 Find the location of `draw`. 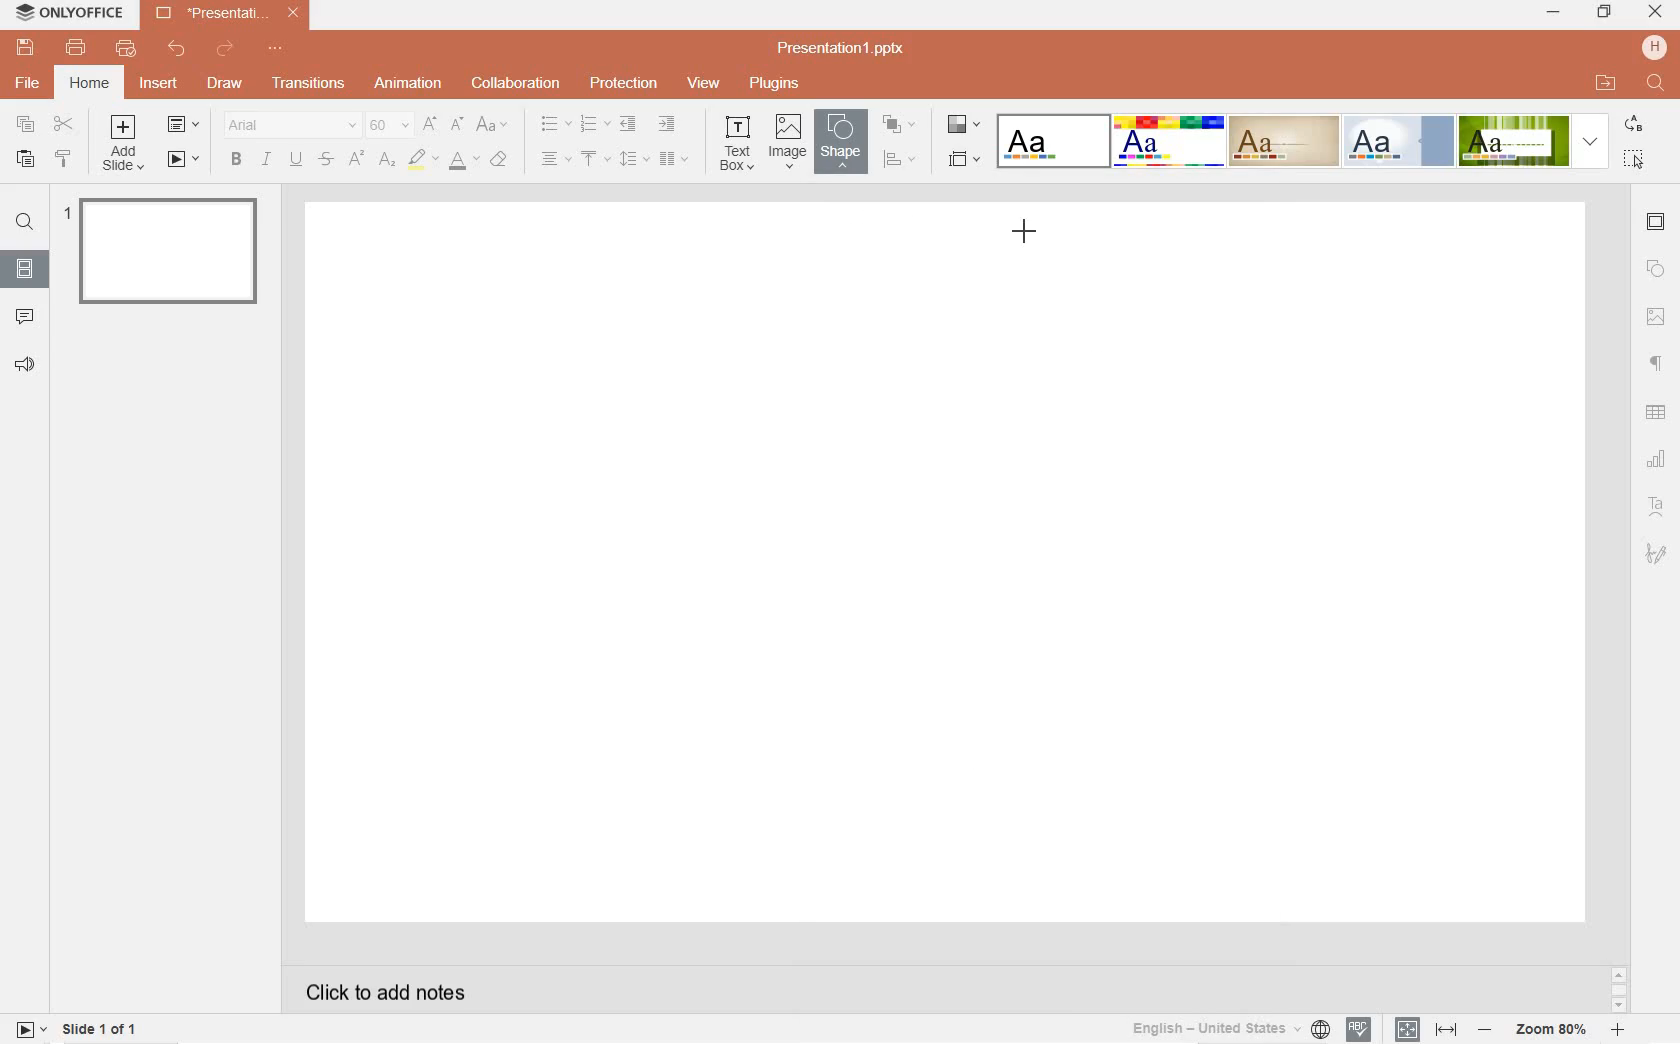

draw is located at coordinates (224, 81).